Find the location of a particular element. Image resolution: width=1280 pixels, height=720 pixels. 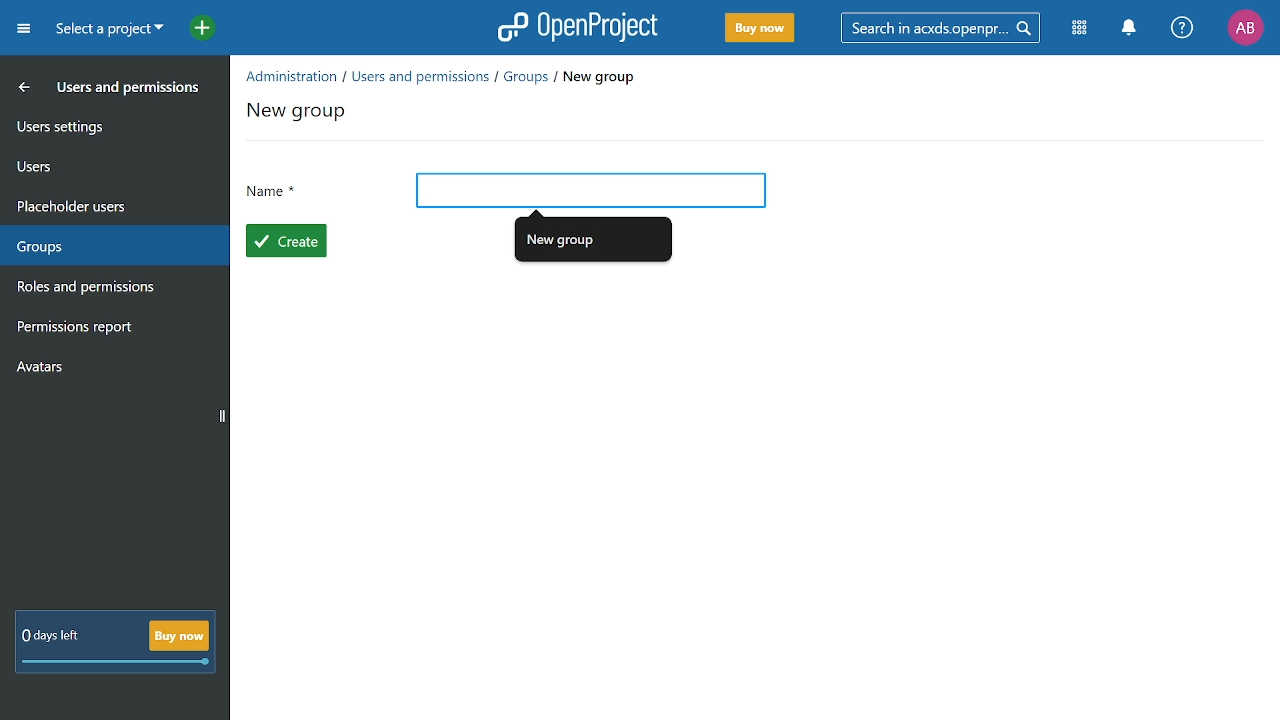

Autofill "New group" is located at coordinates (595, 237).